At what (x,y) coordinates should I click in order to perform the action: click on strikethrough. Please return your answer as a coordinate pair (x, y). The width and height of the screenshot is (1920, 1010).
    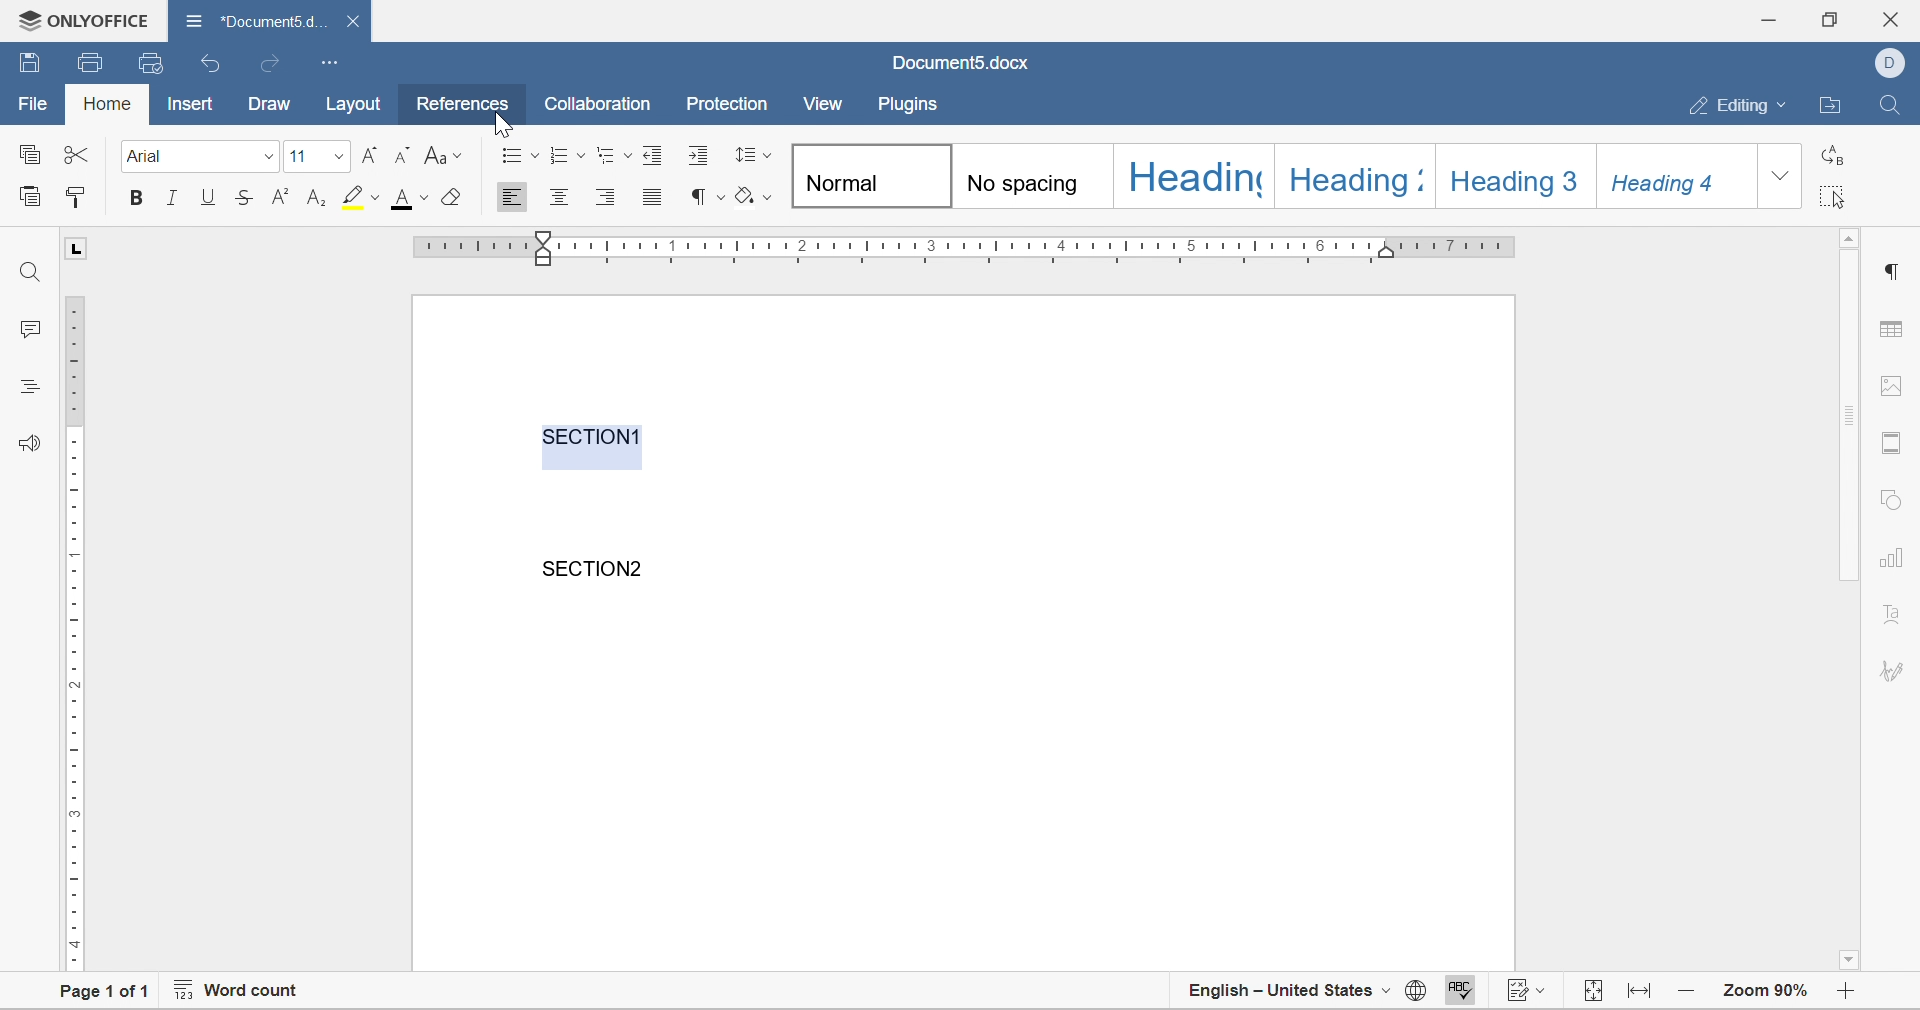
    Looking at the image, I should click on (244, 197).